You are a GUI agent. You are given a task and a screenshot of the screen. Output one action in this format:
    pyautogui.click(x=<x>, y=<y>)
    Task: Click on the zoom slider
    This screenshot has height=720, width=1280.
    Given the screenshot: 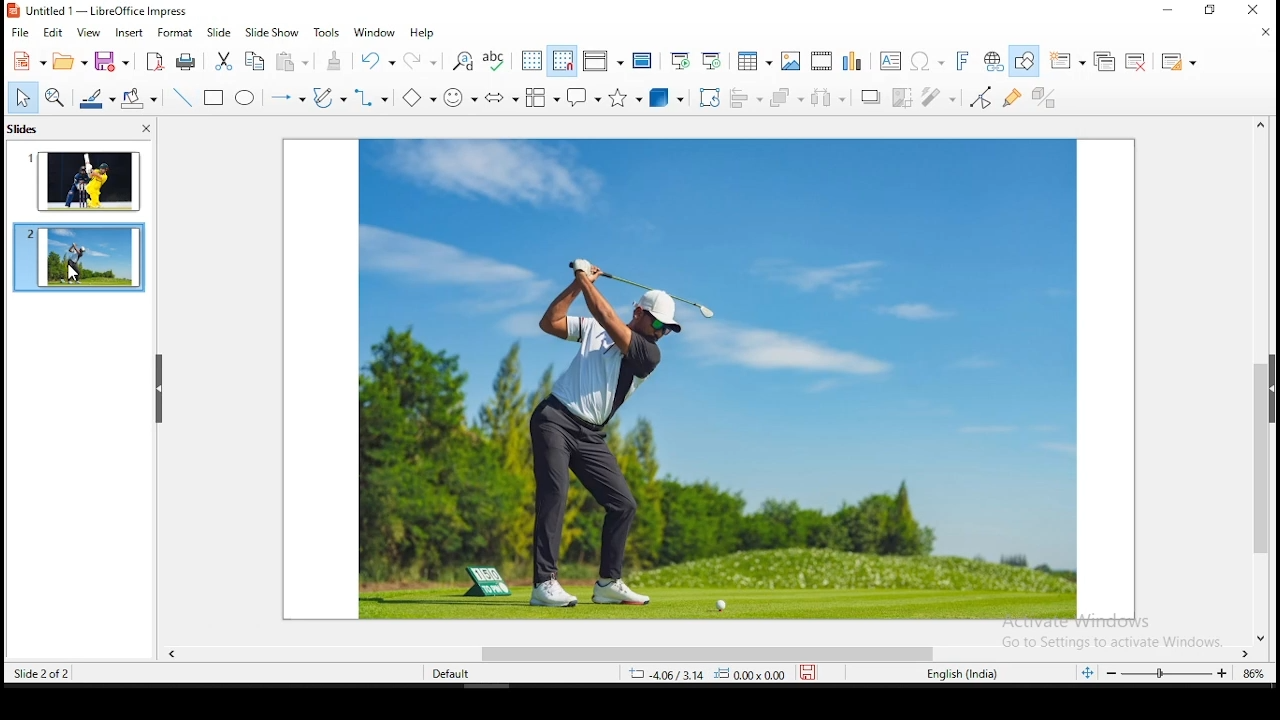 What is the action you would take?
    pyautogui.click(x=1166, y=674)
    